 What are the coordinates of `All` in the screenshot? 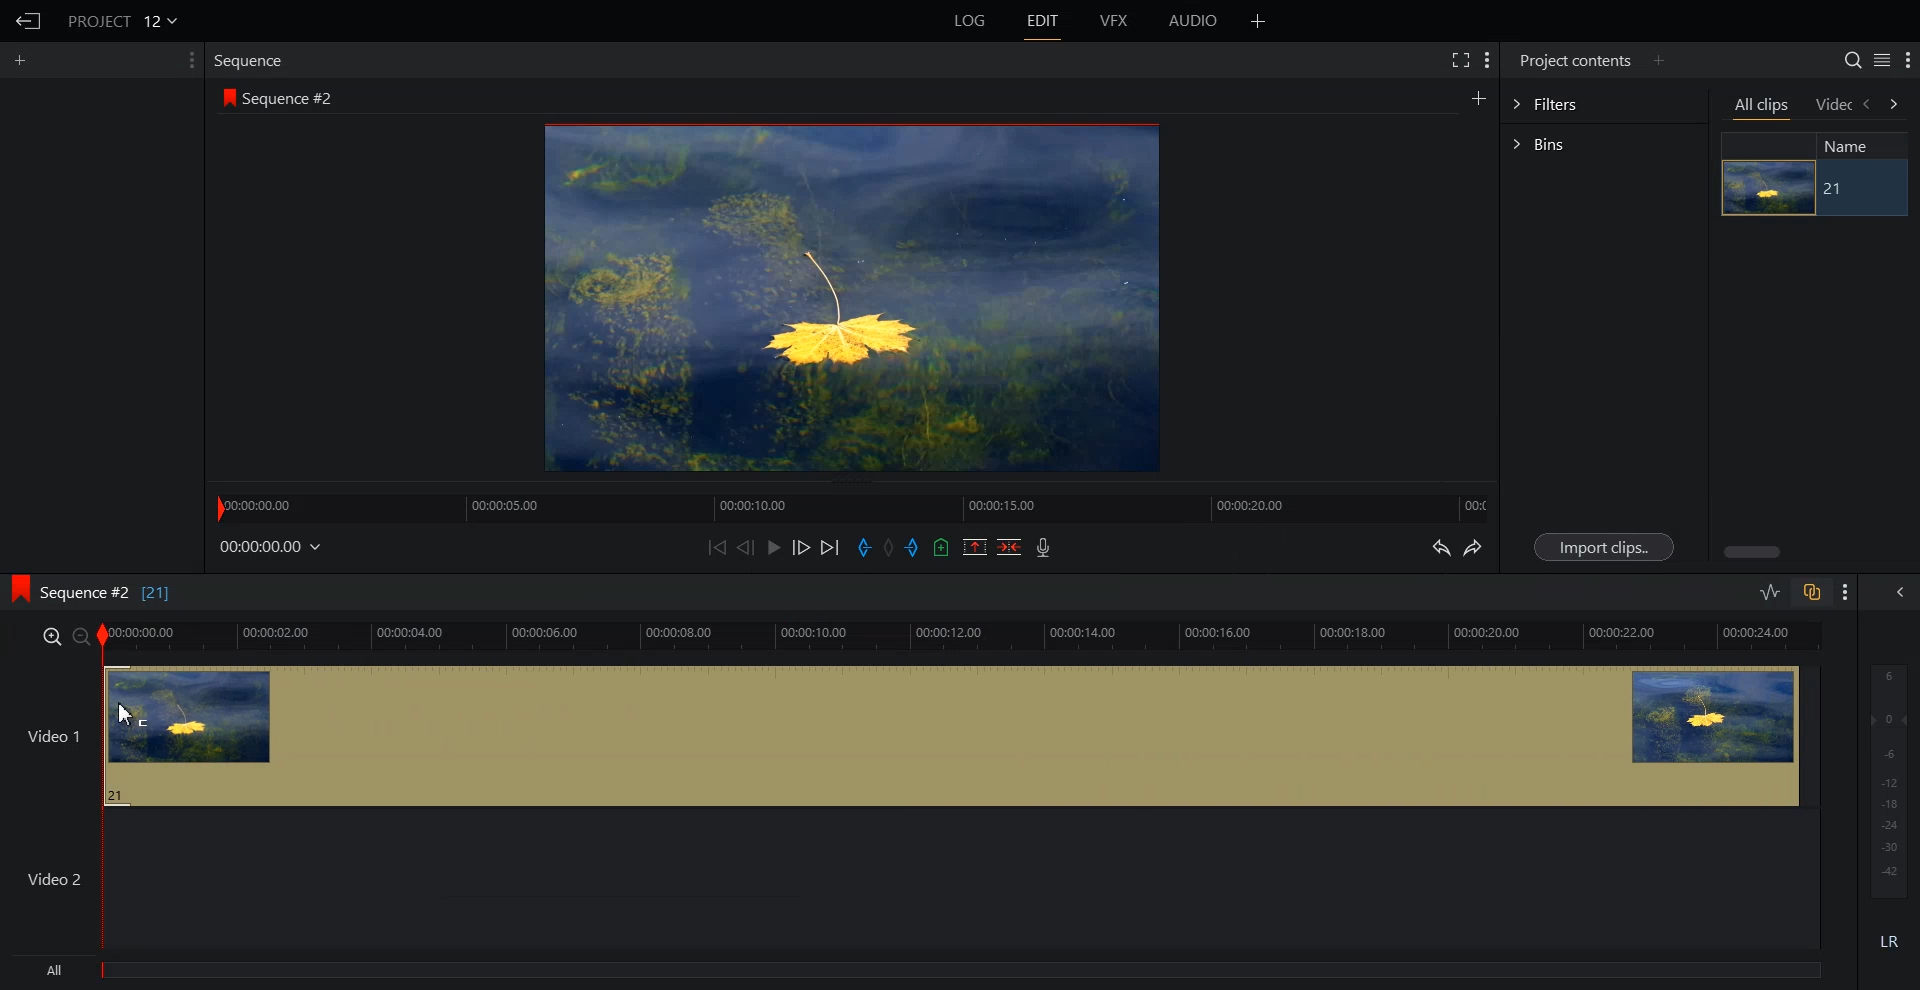 It's located at (920, 973).